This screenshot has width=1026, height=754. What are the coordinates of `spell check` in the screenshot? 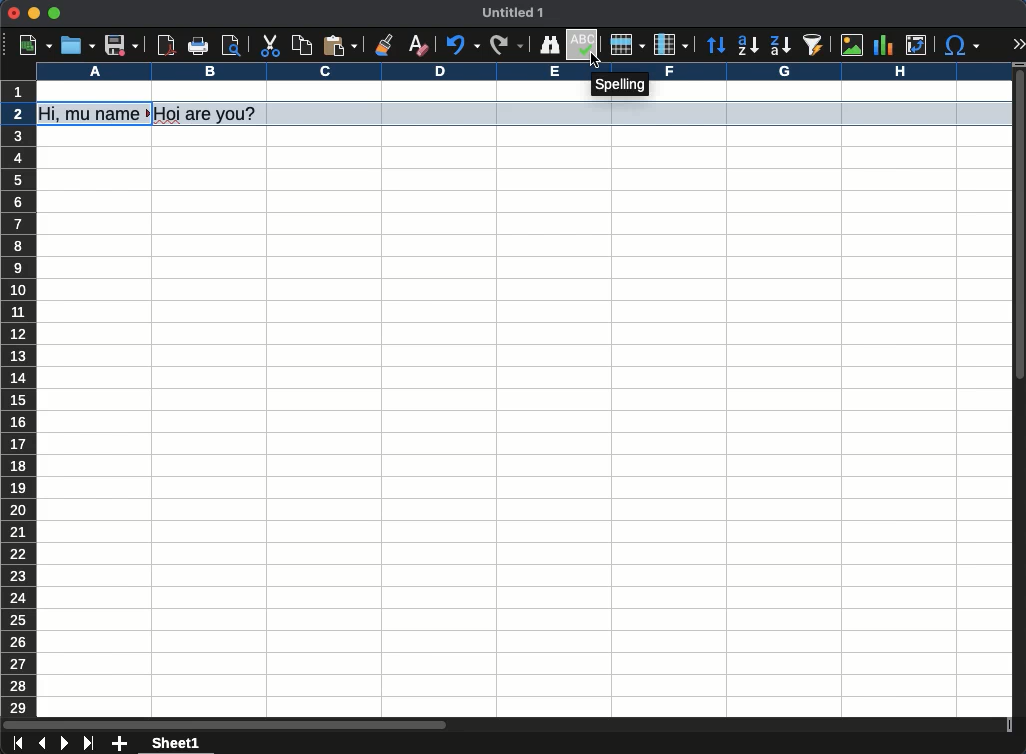 It's located at (584, 45).